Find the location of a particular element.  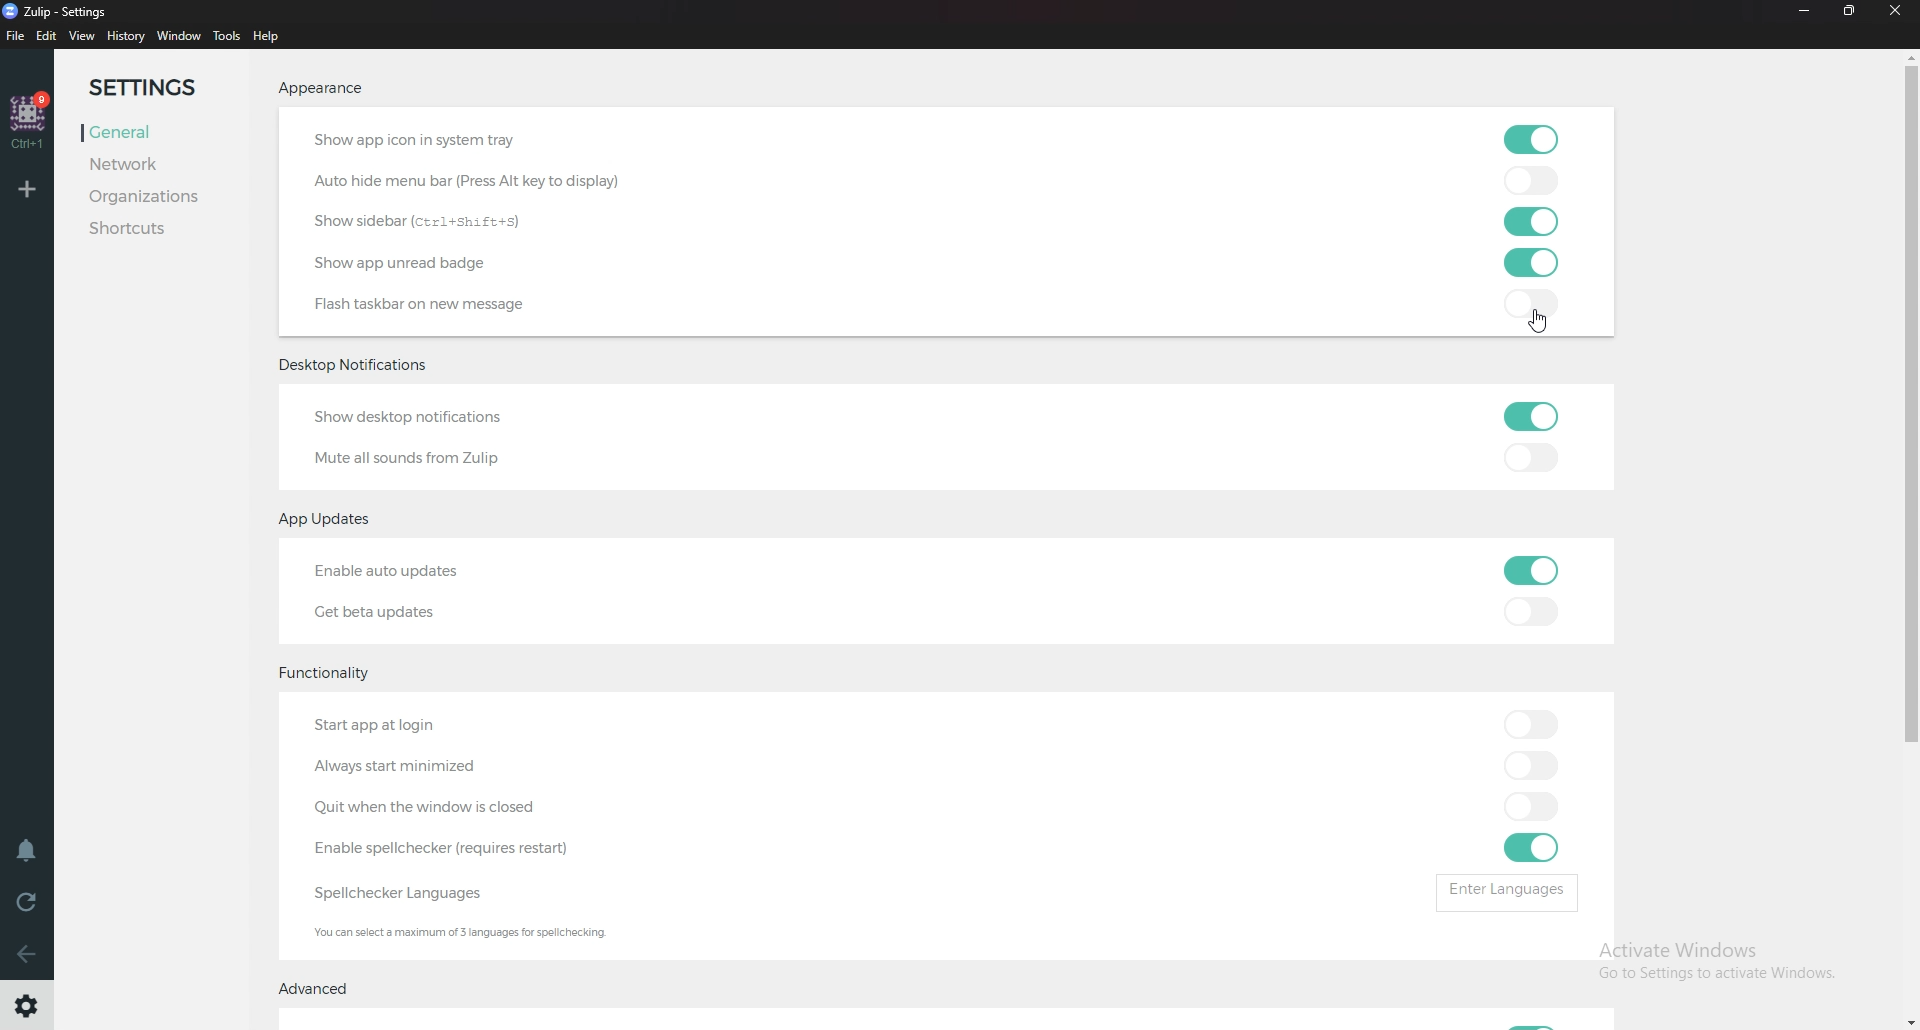

App updates is located at coordinates (335, 520).